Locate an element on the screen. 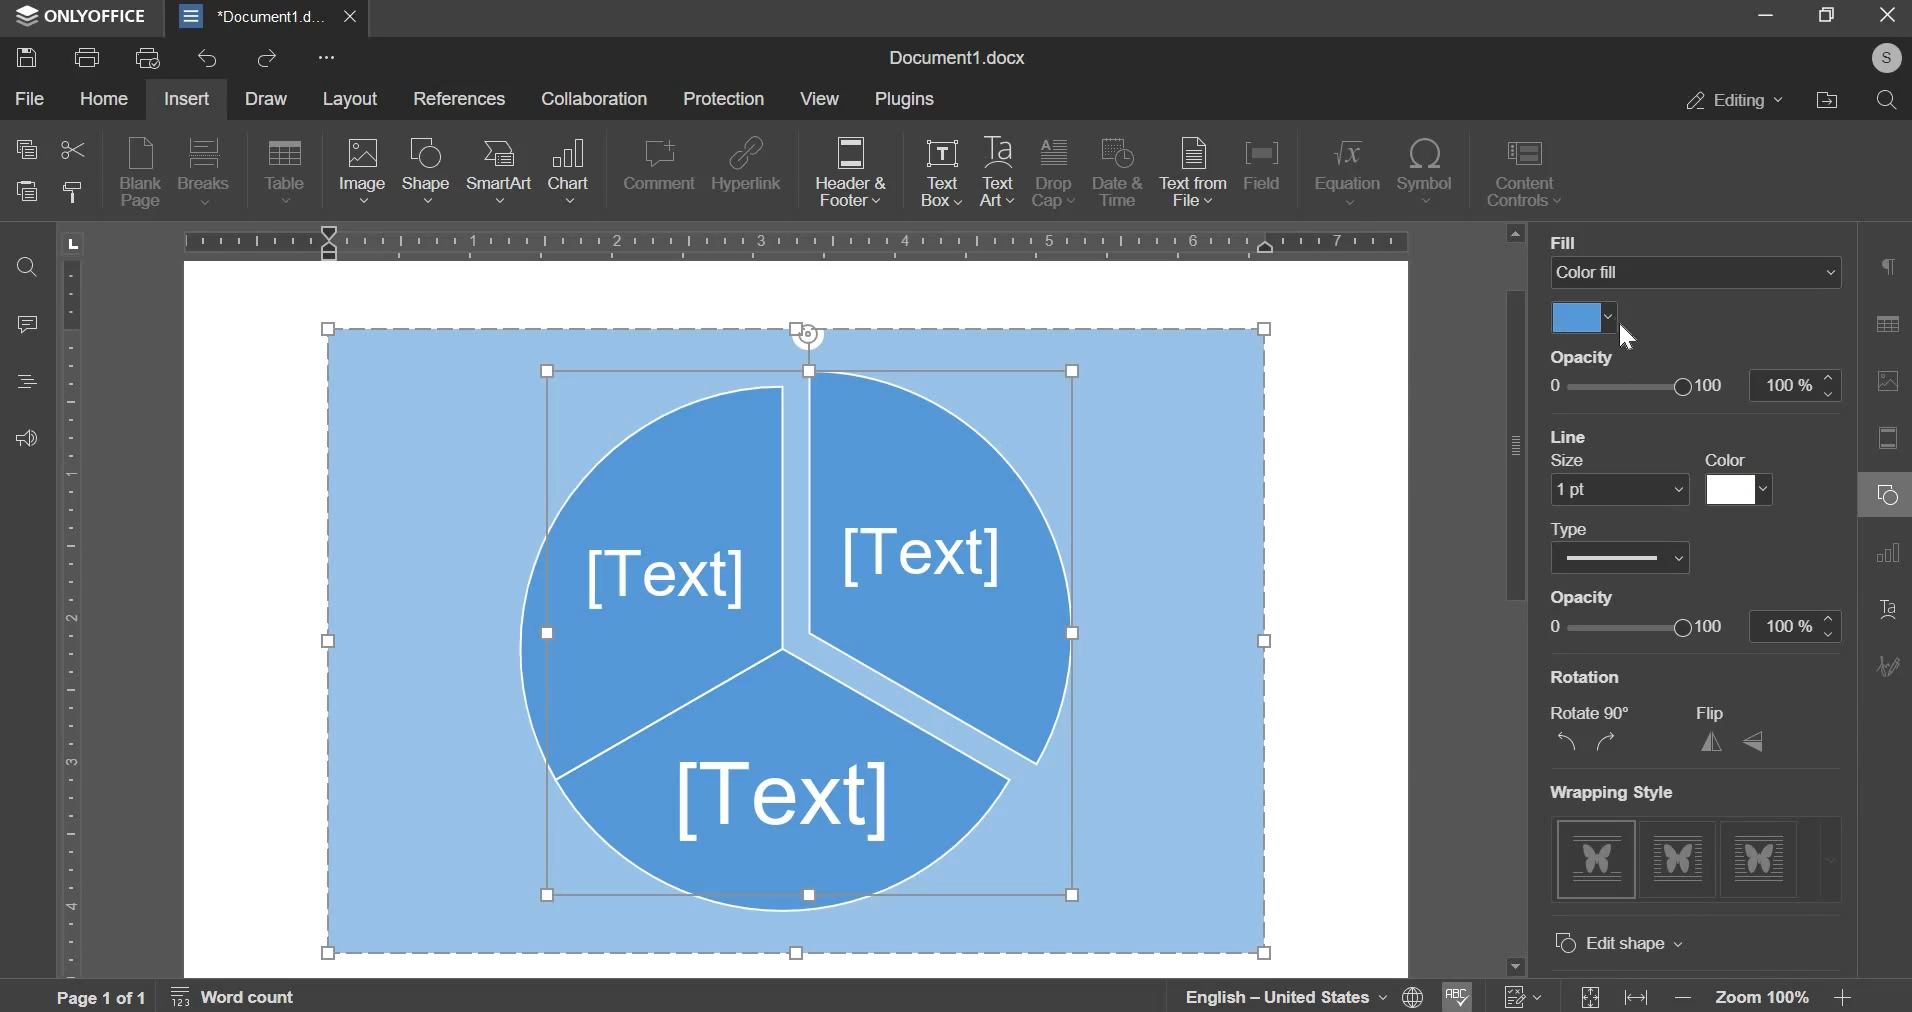  collaboration is located at coordinates (595, 101).